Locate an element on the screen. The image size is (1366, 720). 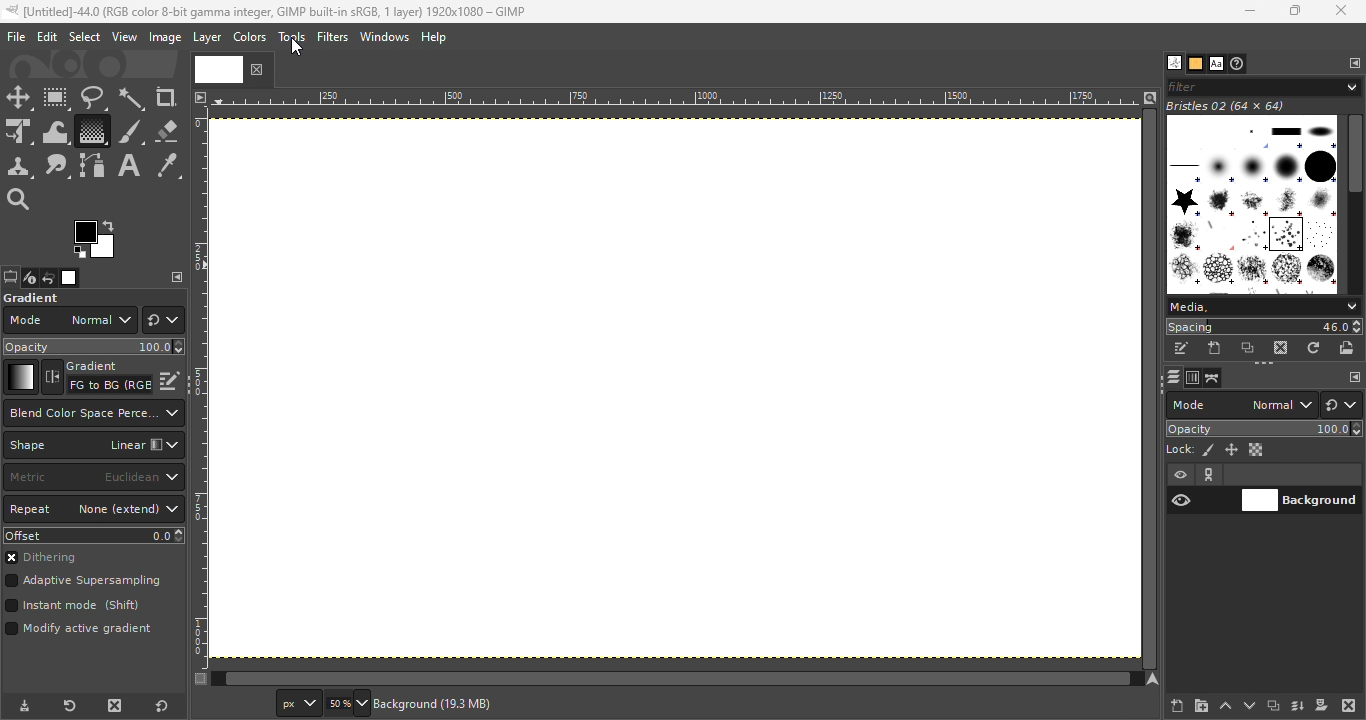
Close is located at coordinates (1343, 12).